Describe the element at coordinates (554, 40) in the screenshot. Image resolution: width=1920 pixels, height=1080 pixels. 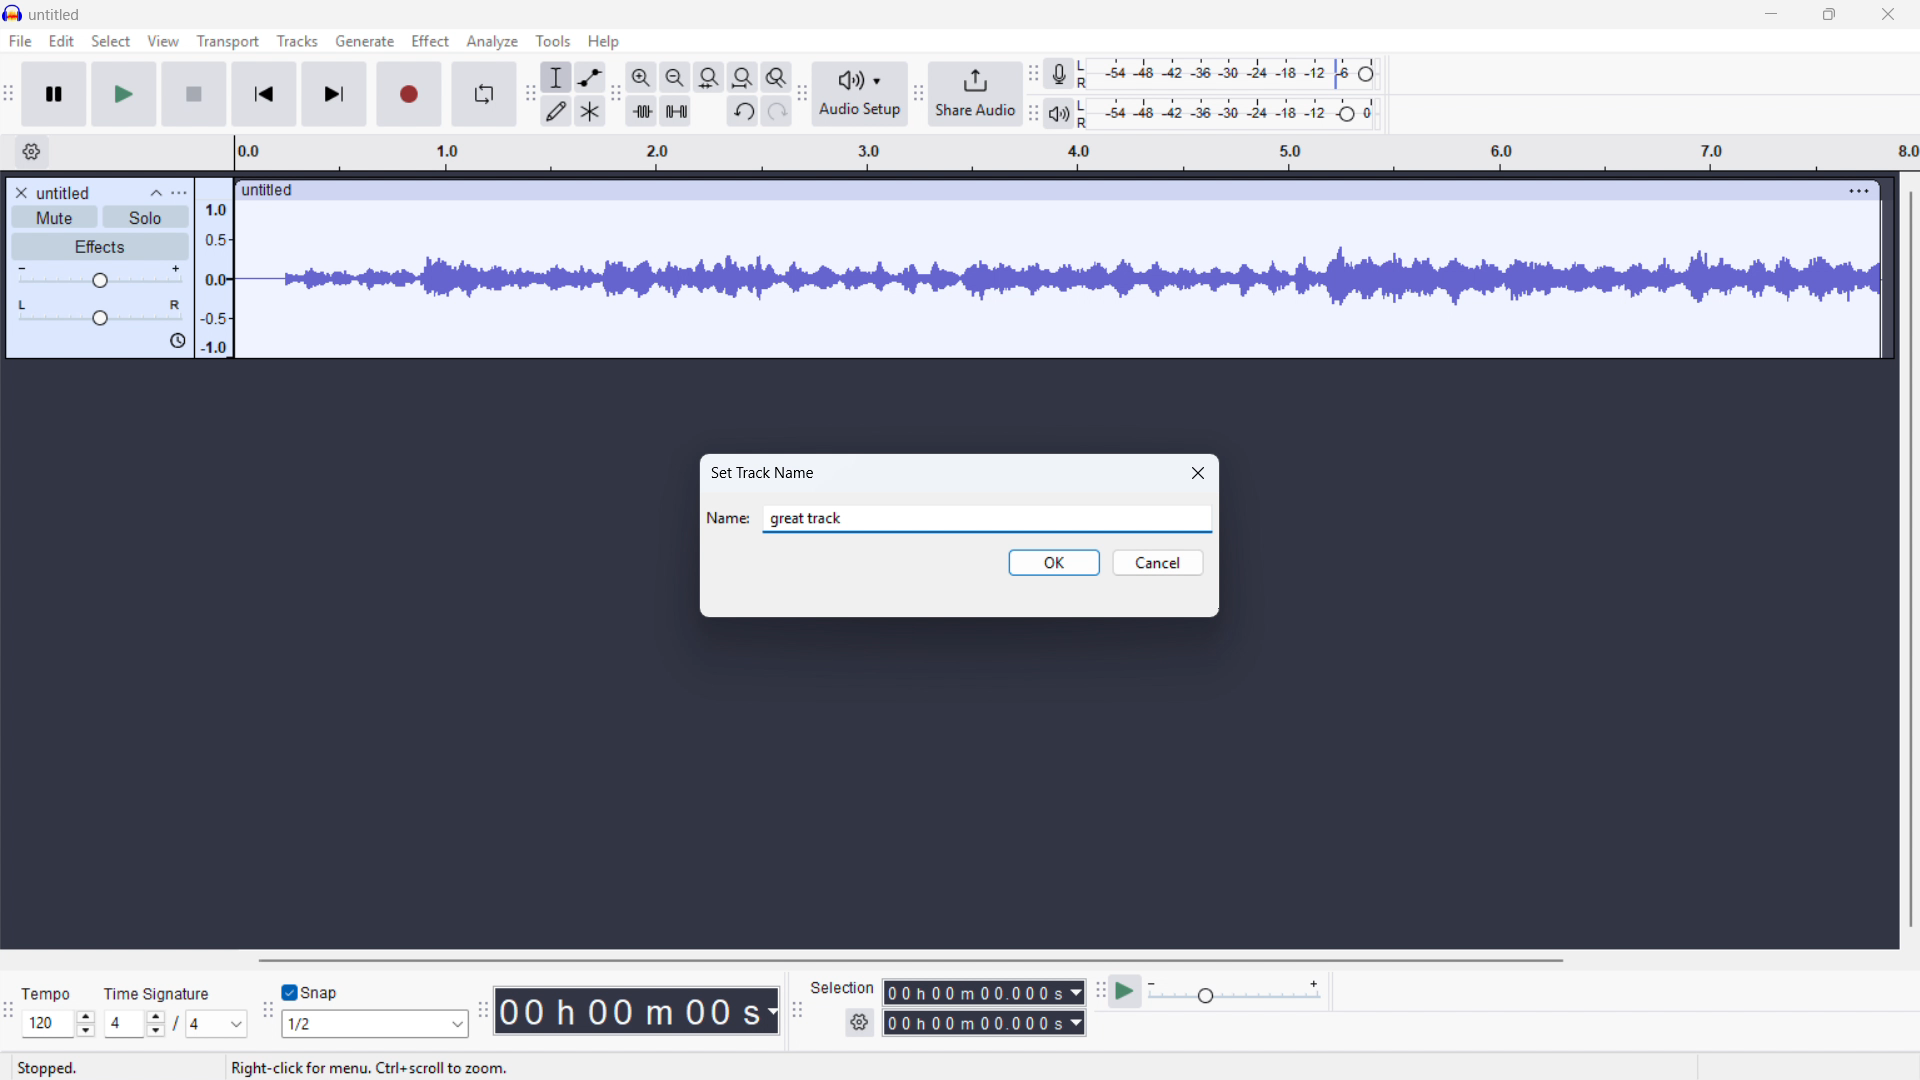
I see `Tools ` at that location.